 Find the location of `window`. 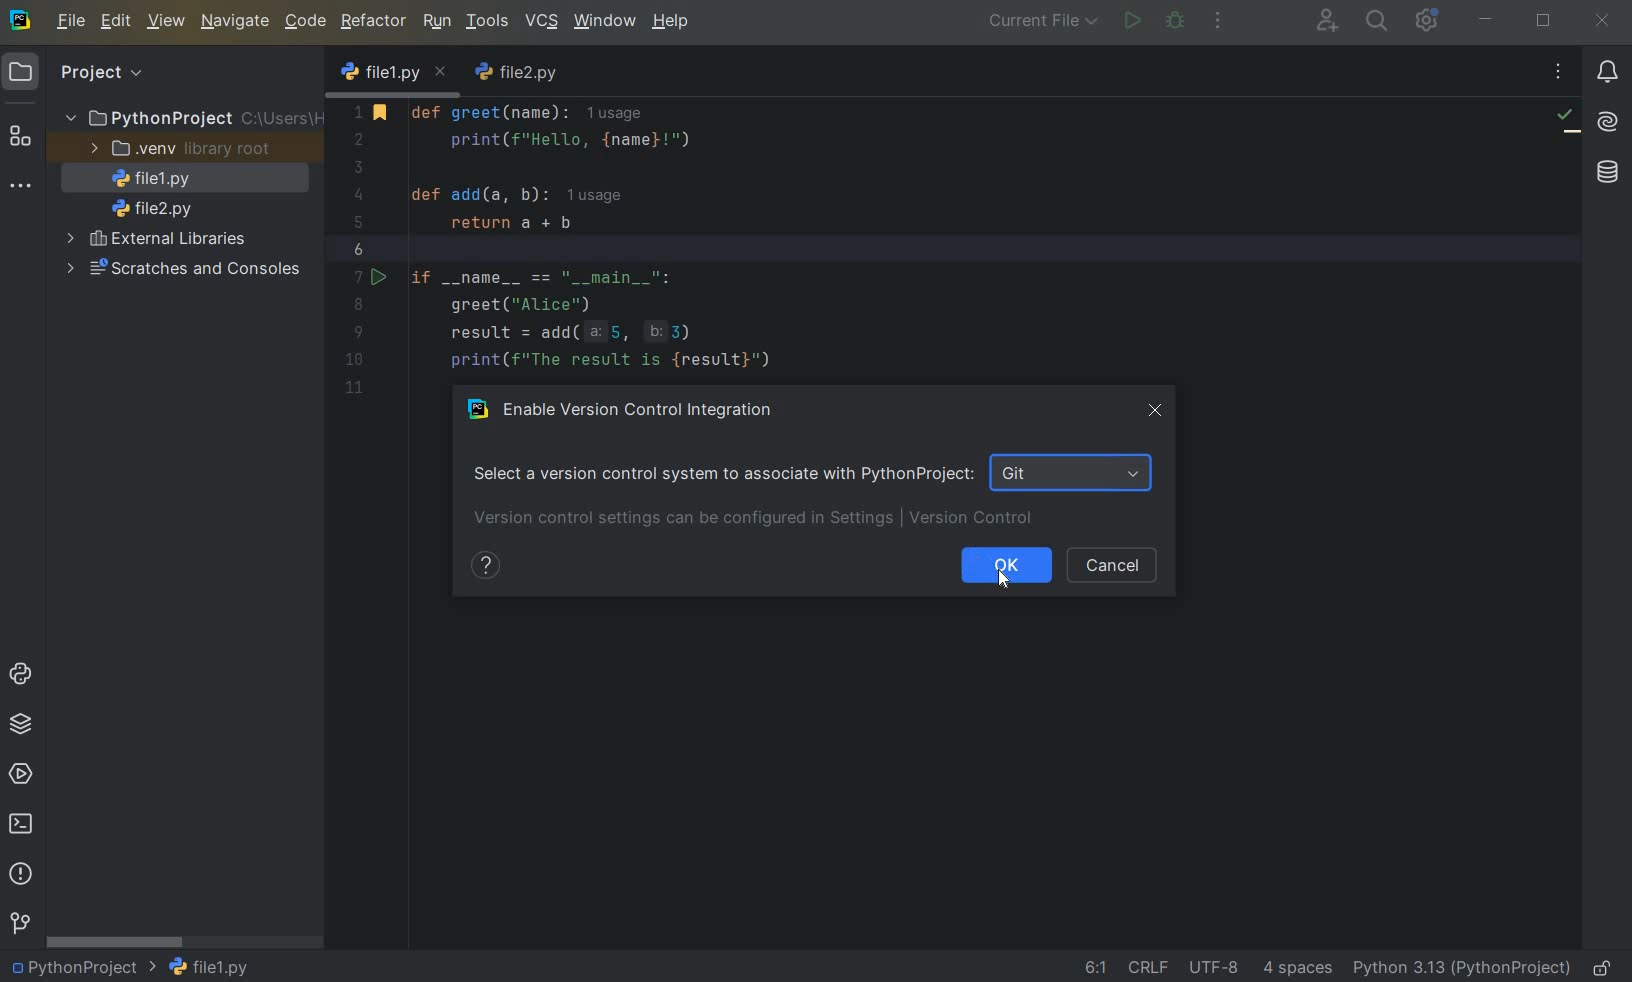

window is located at coordinates (603, 21).